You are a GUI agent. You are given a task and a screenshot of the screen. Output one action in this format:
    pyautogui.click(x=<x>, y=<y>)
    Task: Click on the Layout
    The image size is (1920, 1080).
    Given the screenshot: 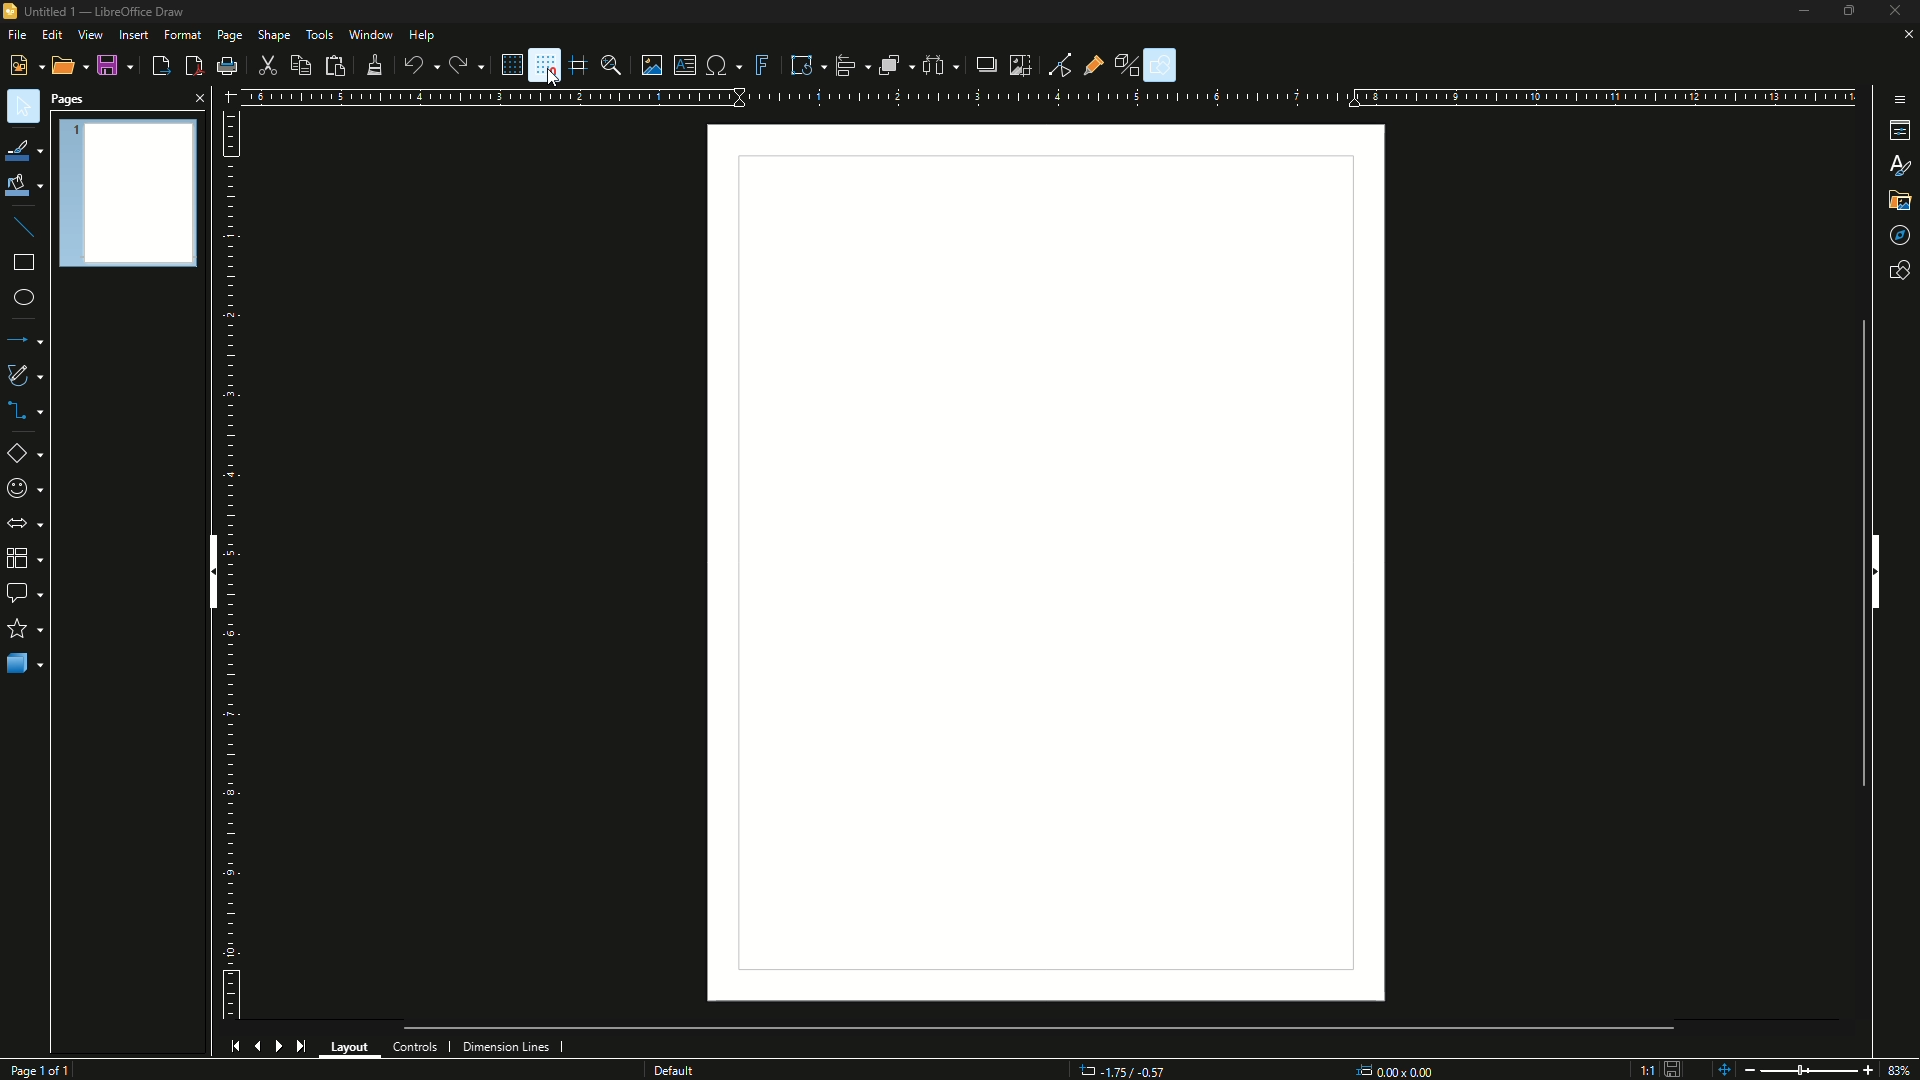 What is the action you would take?
    pyautogui.click(x=358, y=1045)
    